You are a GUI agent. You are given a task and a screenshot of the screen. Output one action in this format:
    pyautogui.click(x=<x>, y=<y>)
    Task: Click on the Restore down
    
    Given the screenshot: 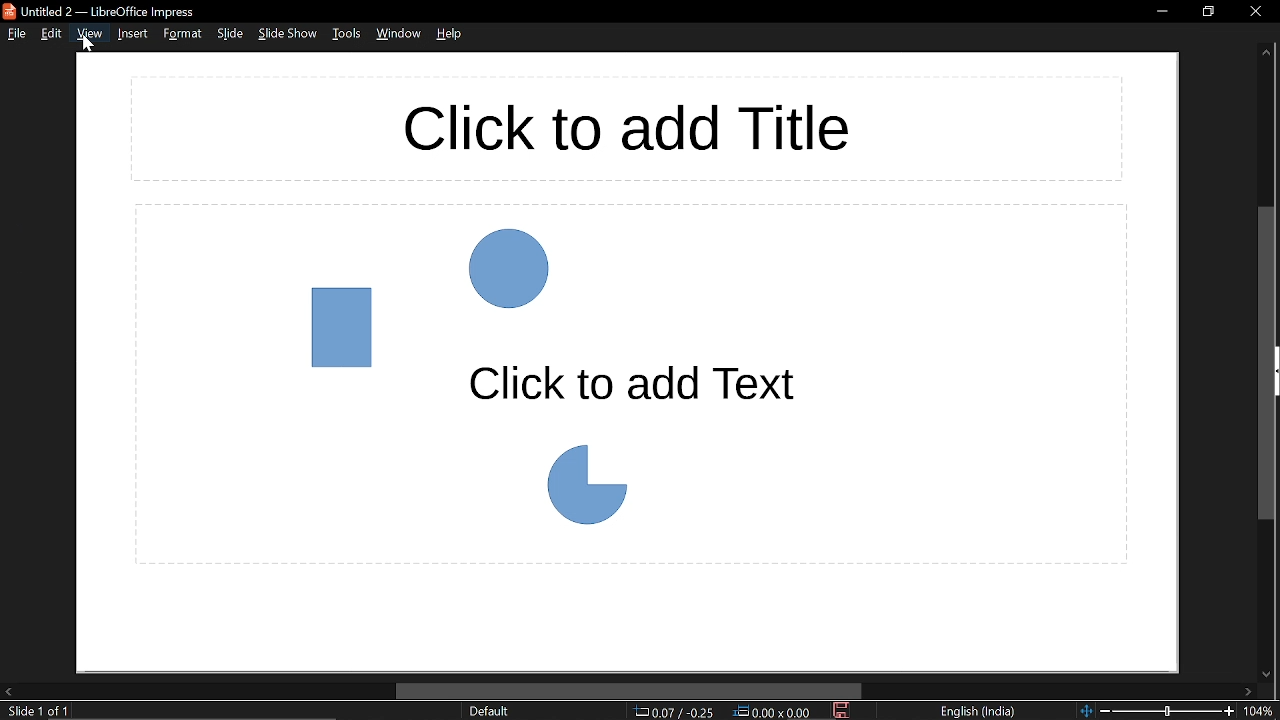 What is the action you would take?
    pyautogui.click(x=1210, y=13)
    